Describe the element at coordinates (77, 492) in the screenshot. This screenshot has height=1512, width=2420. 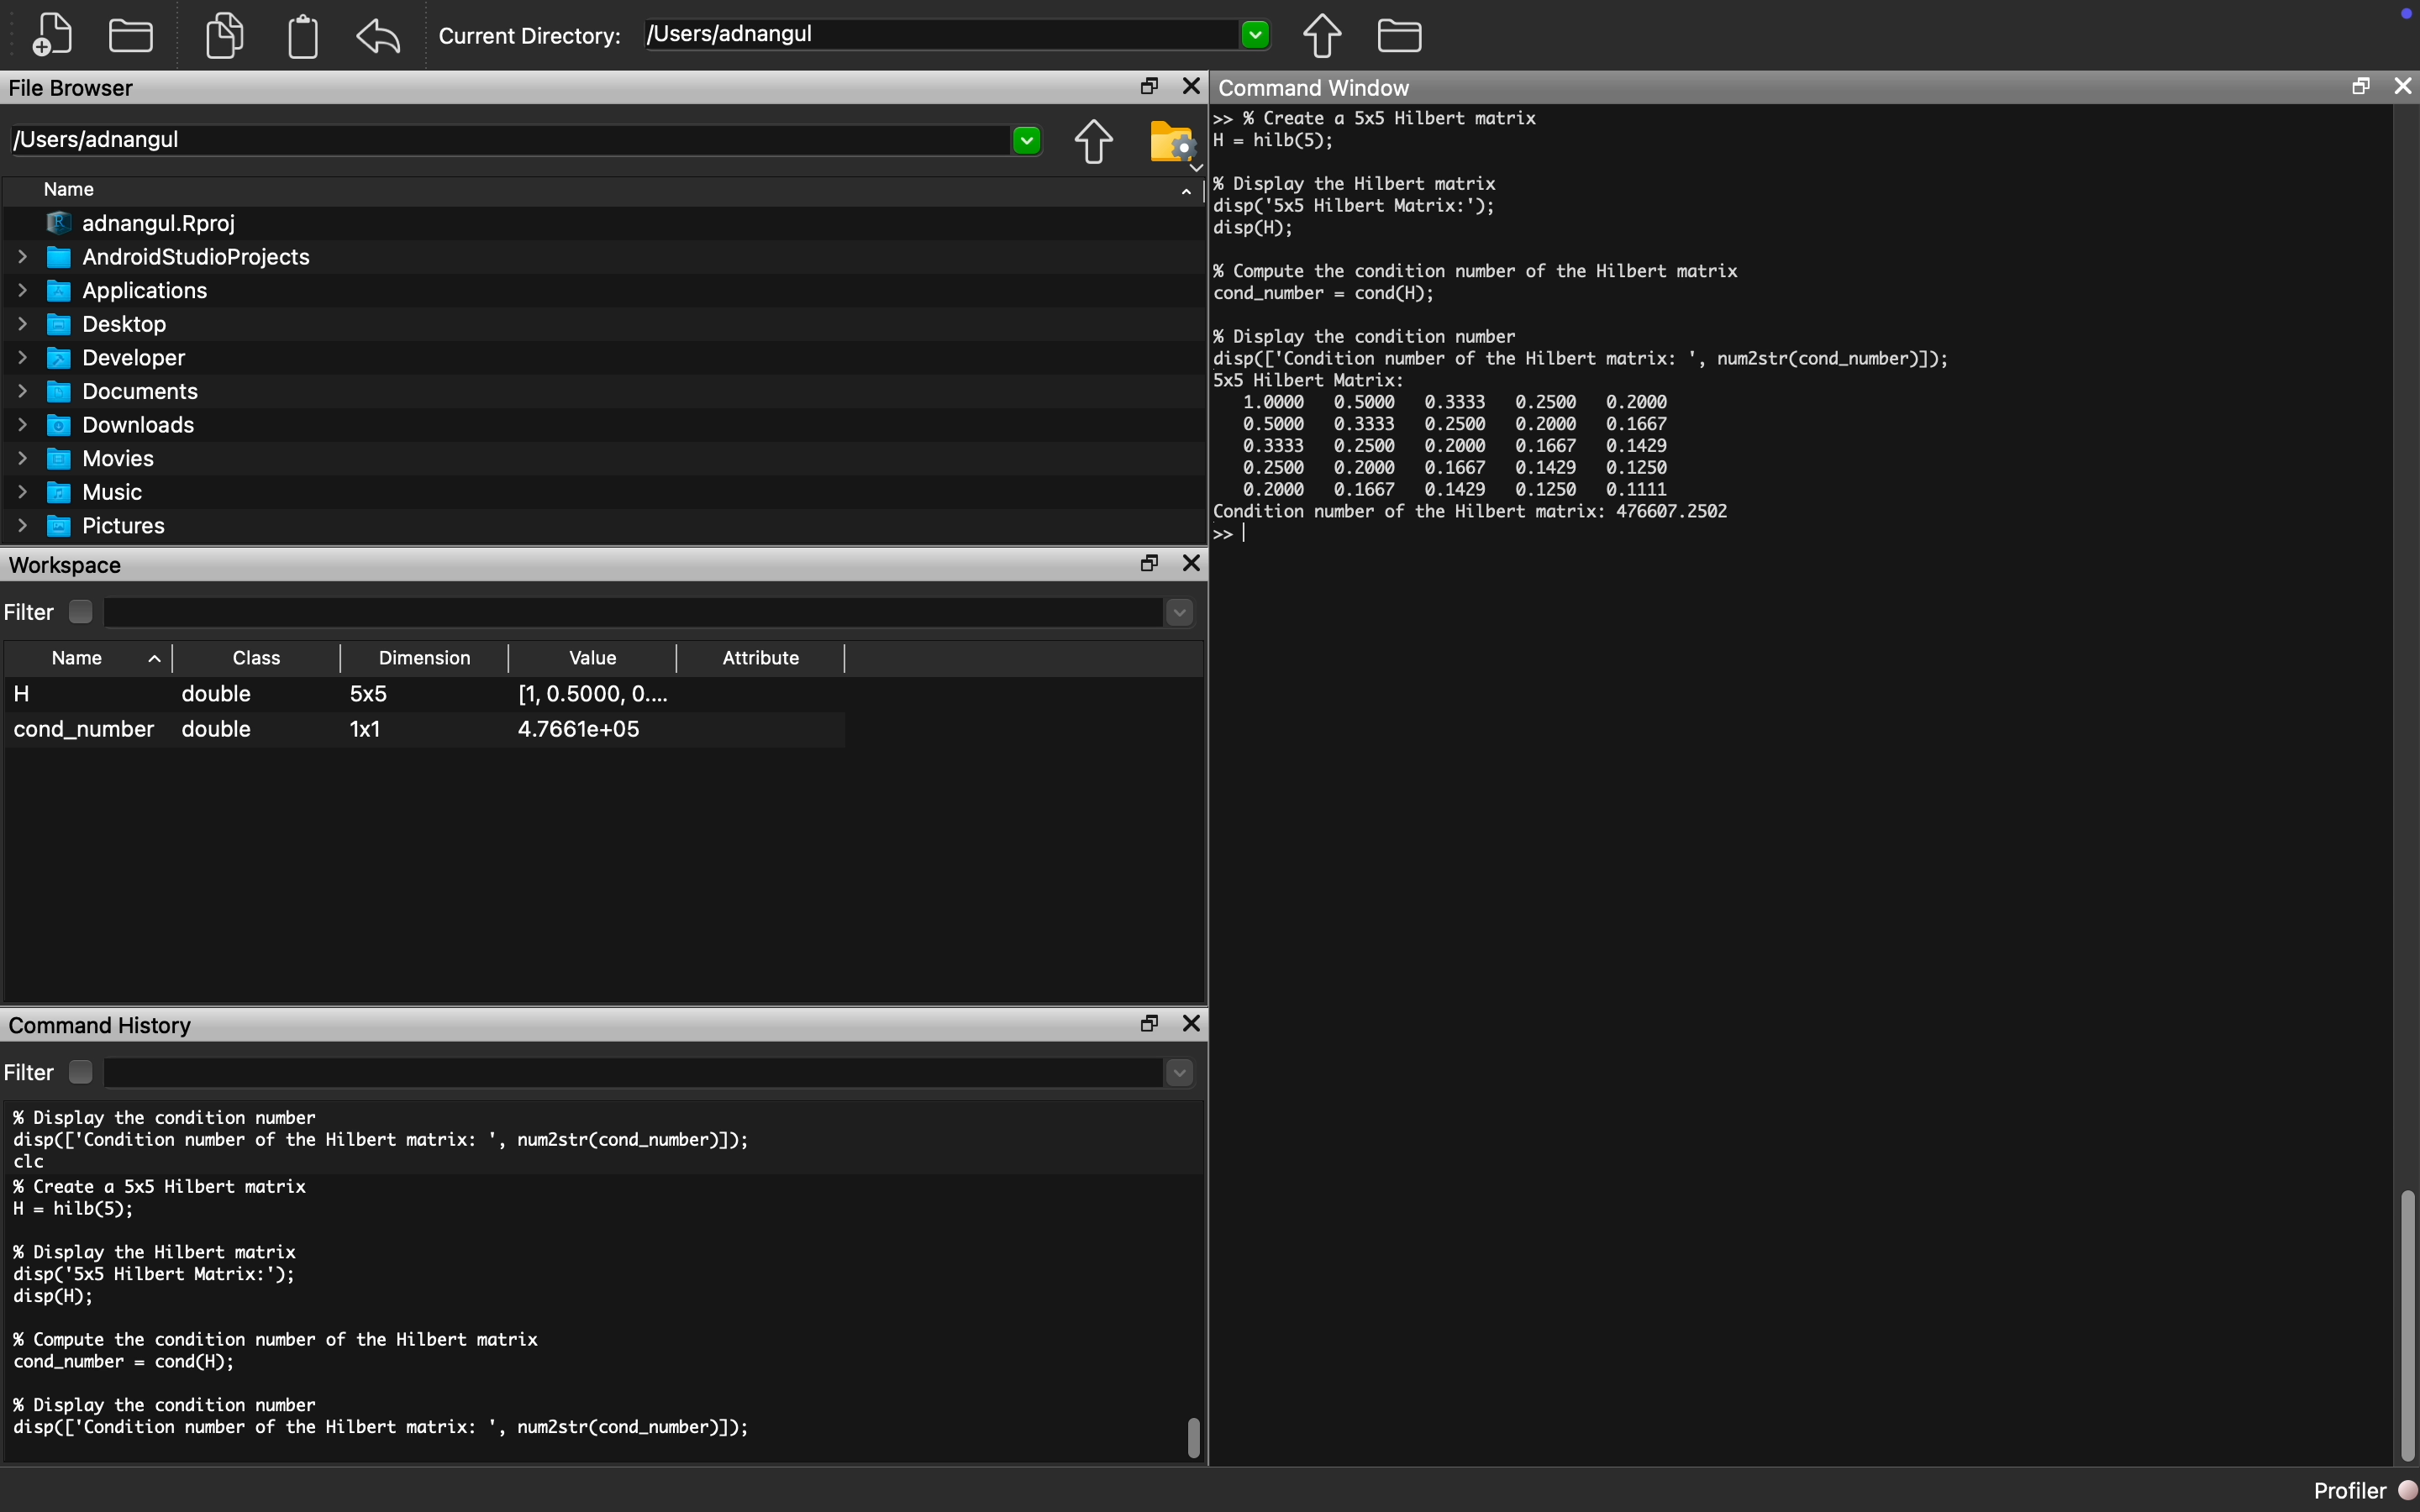
I see `Music` at that location.